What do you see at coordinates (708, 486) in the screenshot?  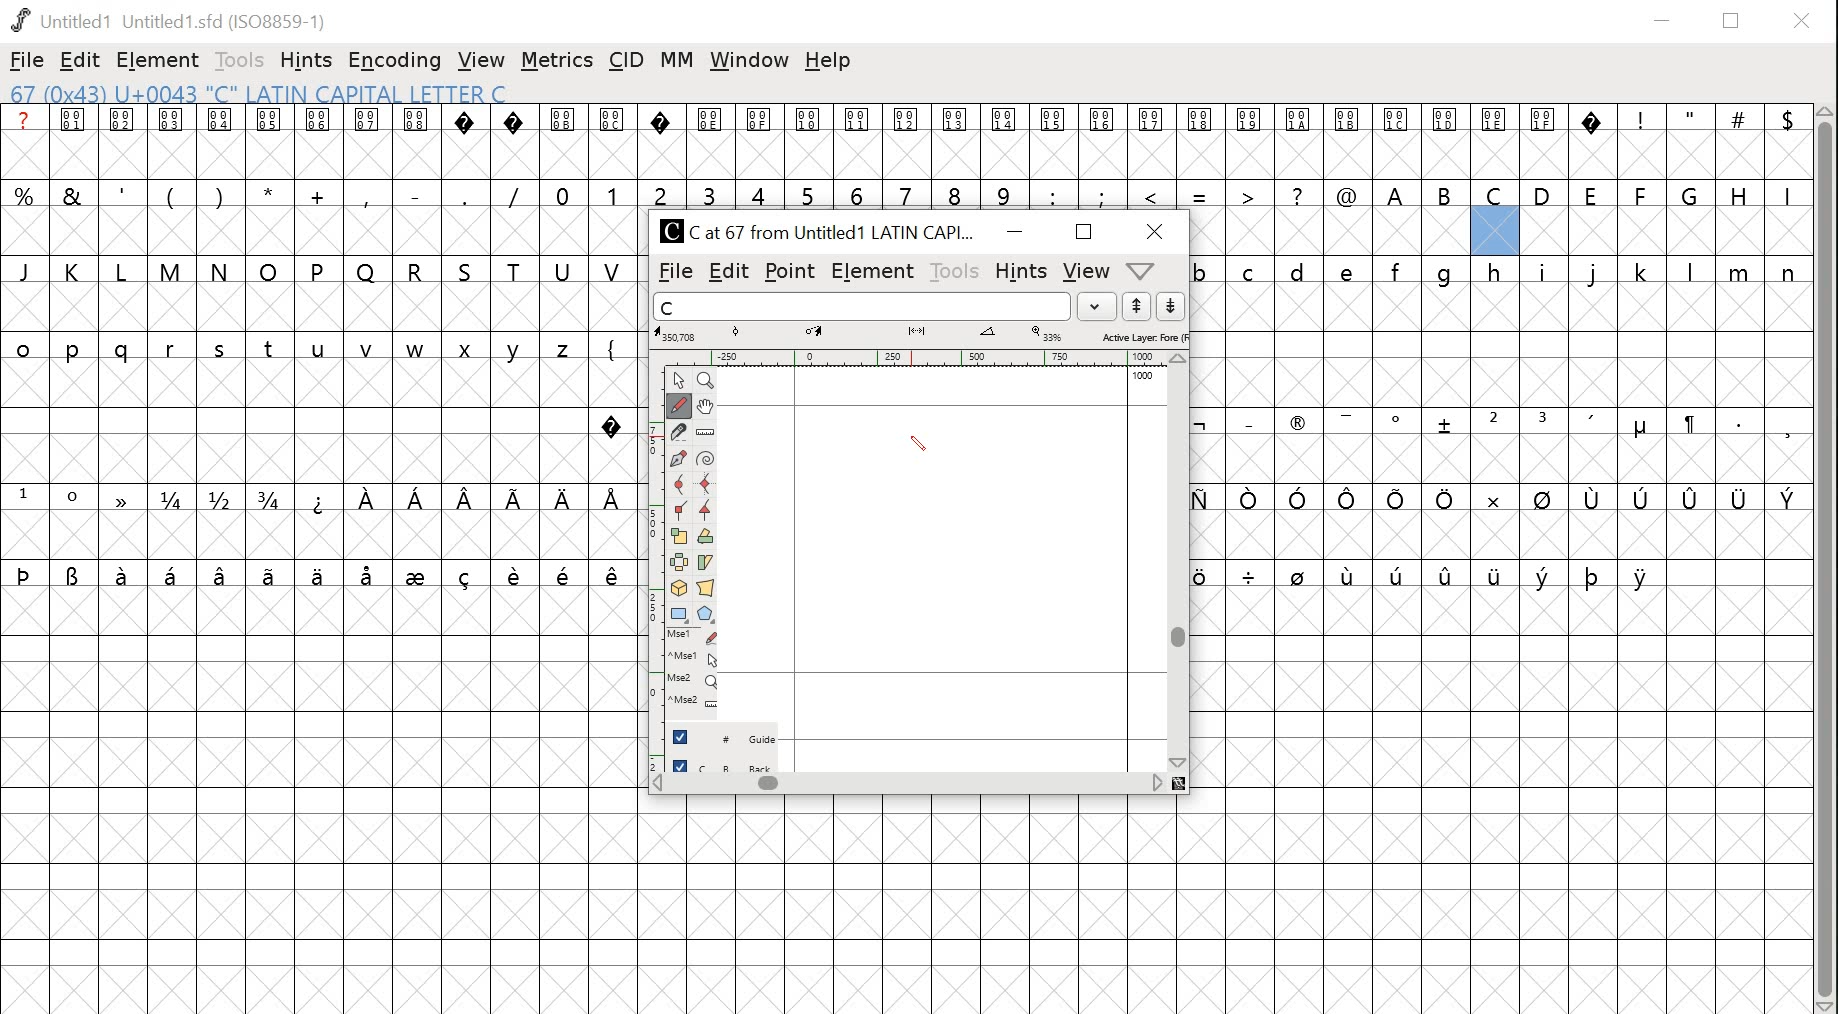 I see `HV curve` at bounding box center [708, 486].